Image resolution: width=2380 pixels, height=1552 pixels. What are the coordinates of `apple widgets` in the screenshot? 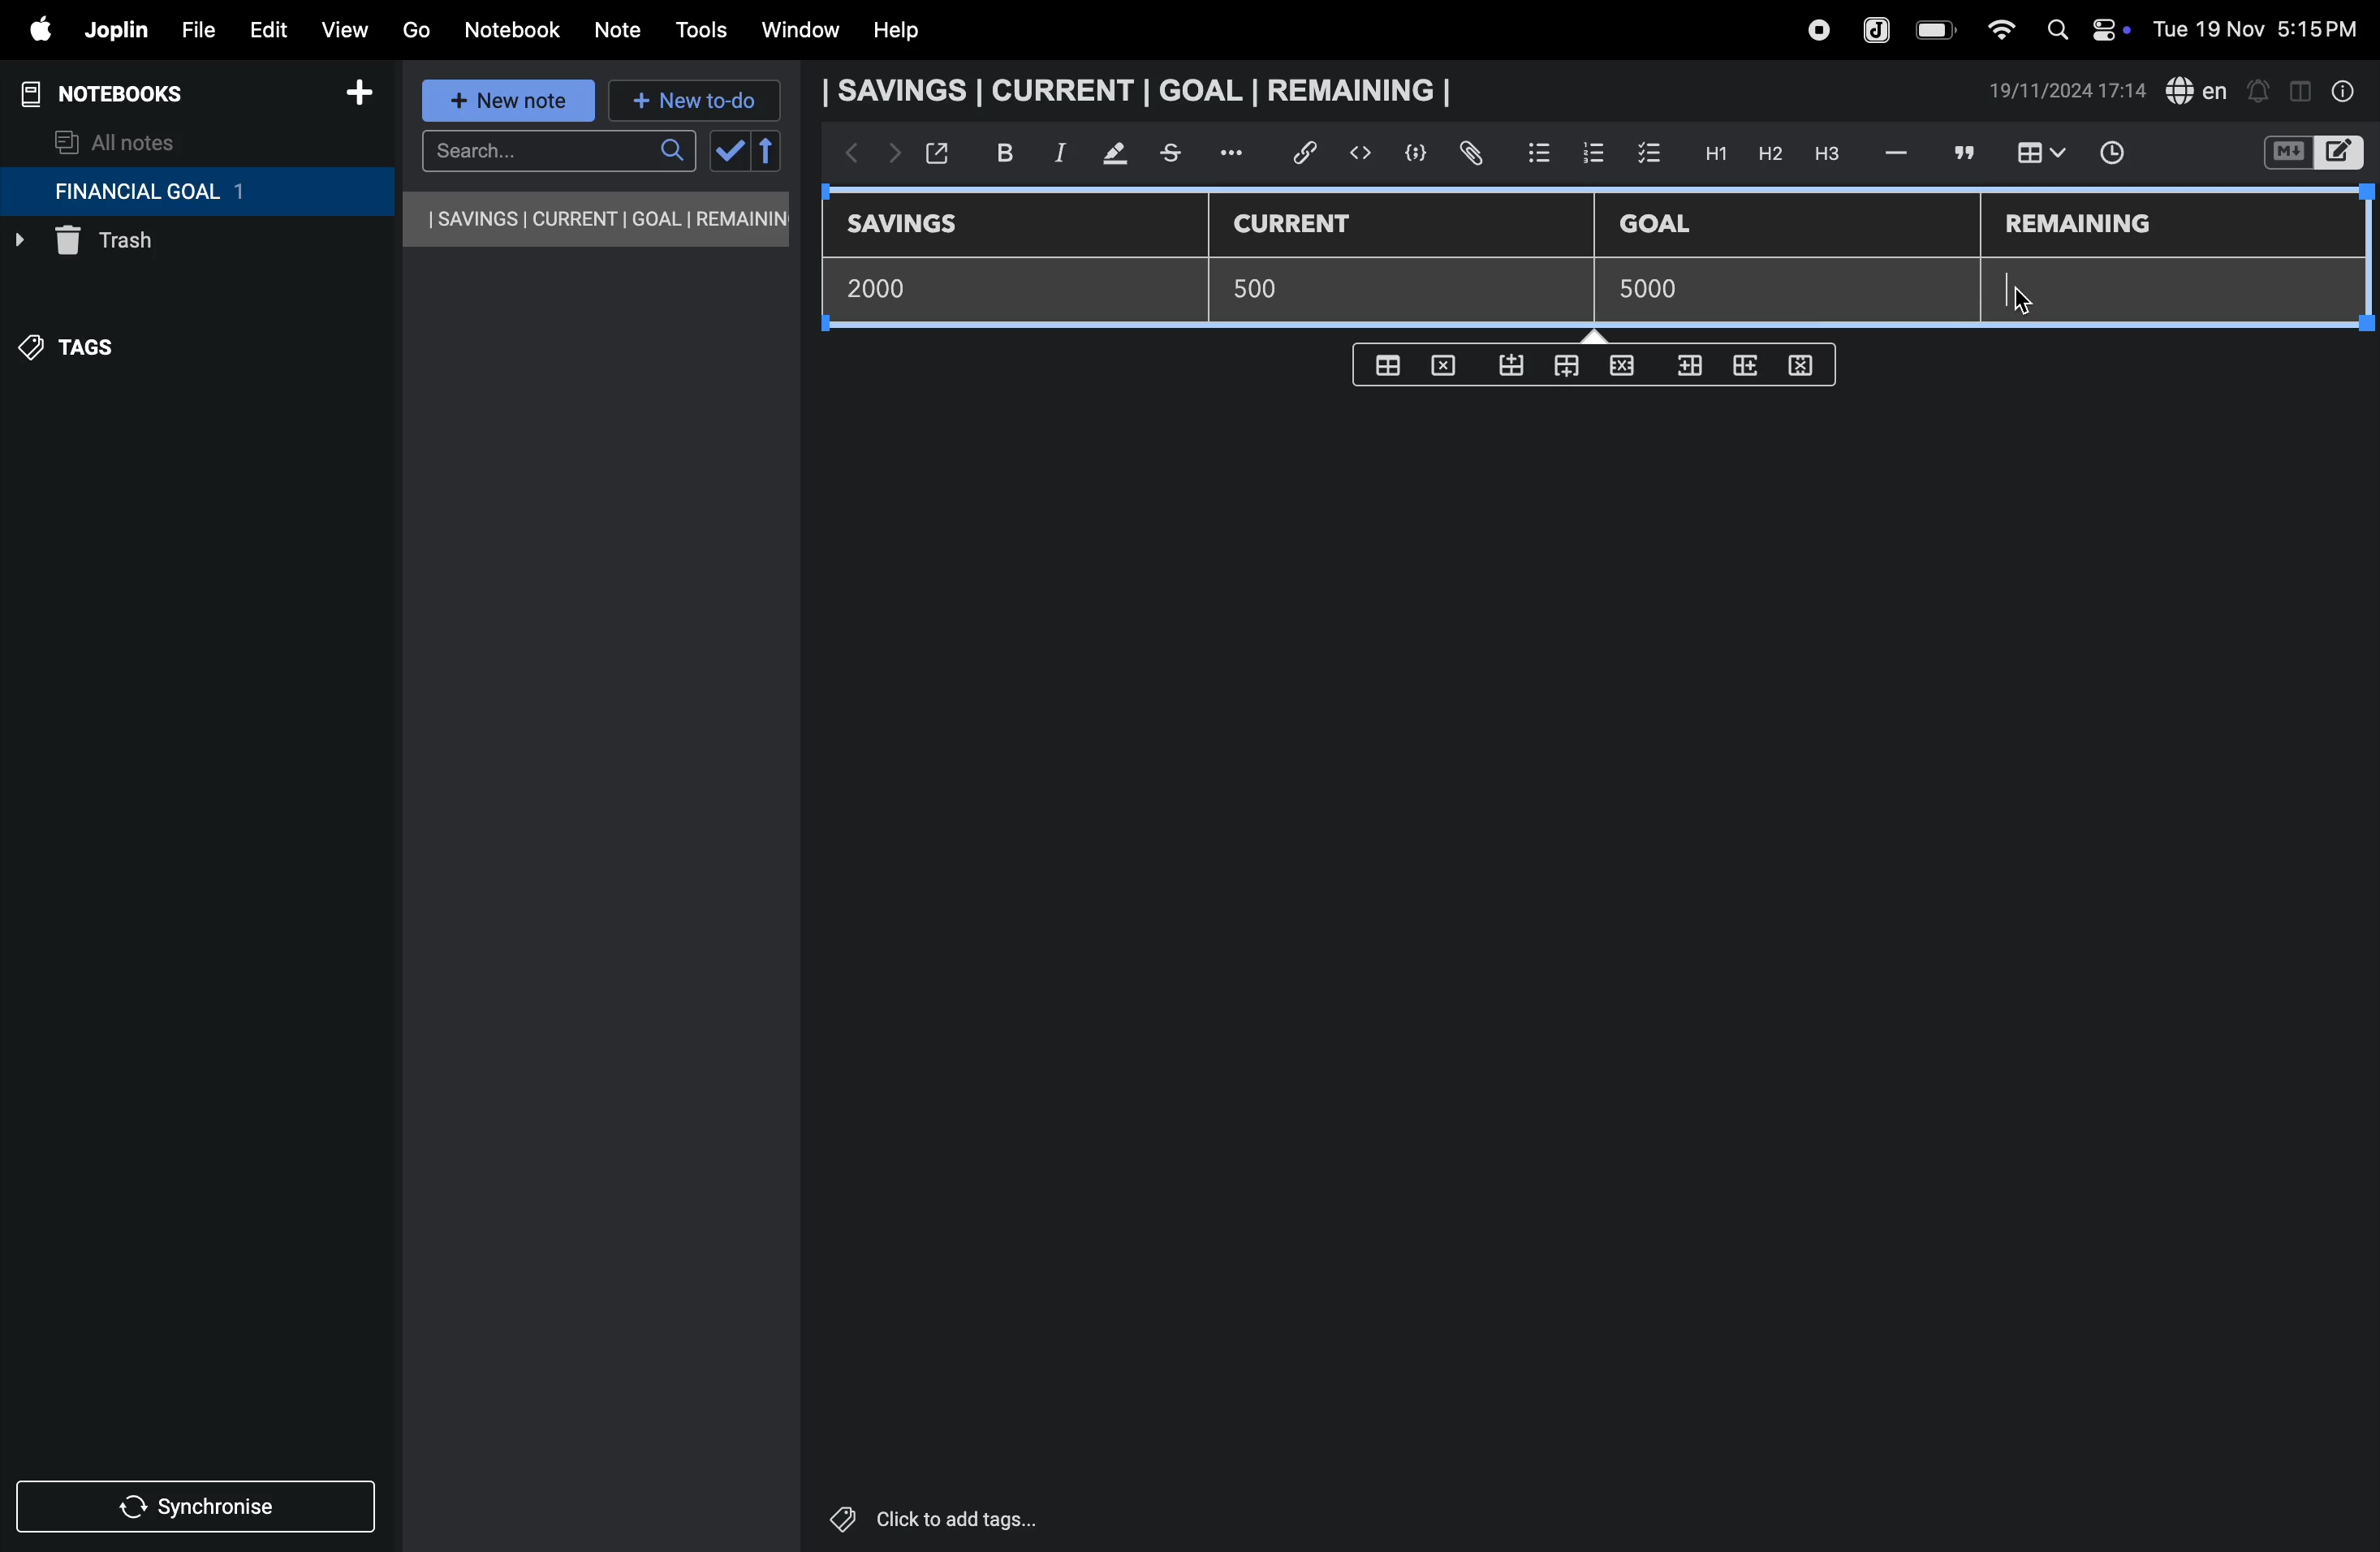 It's located at (2083, 27).